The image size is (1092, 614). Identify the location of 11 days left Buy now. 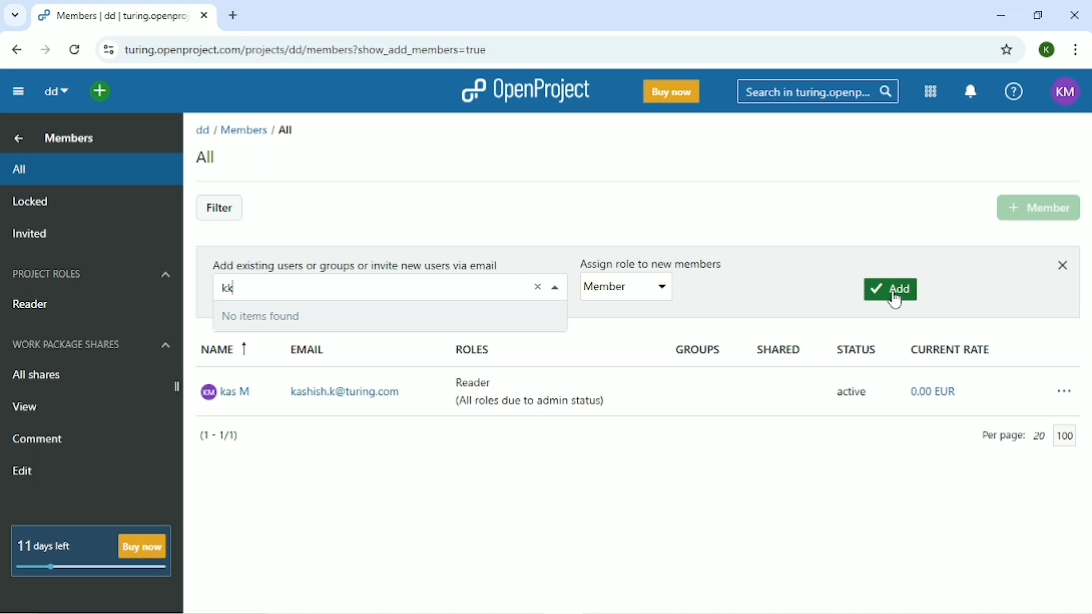
(92, 552).